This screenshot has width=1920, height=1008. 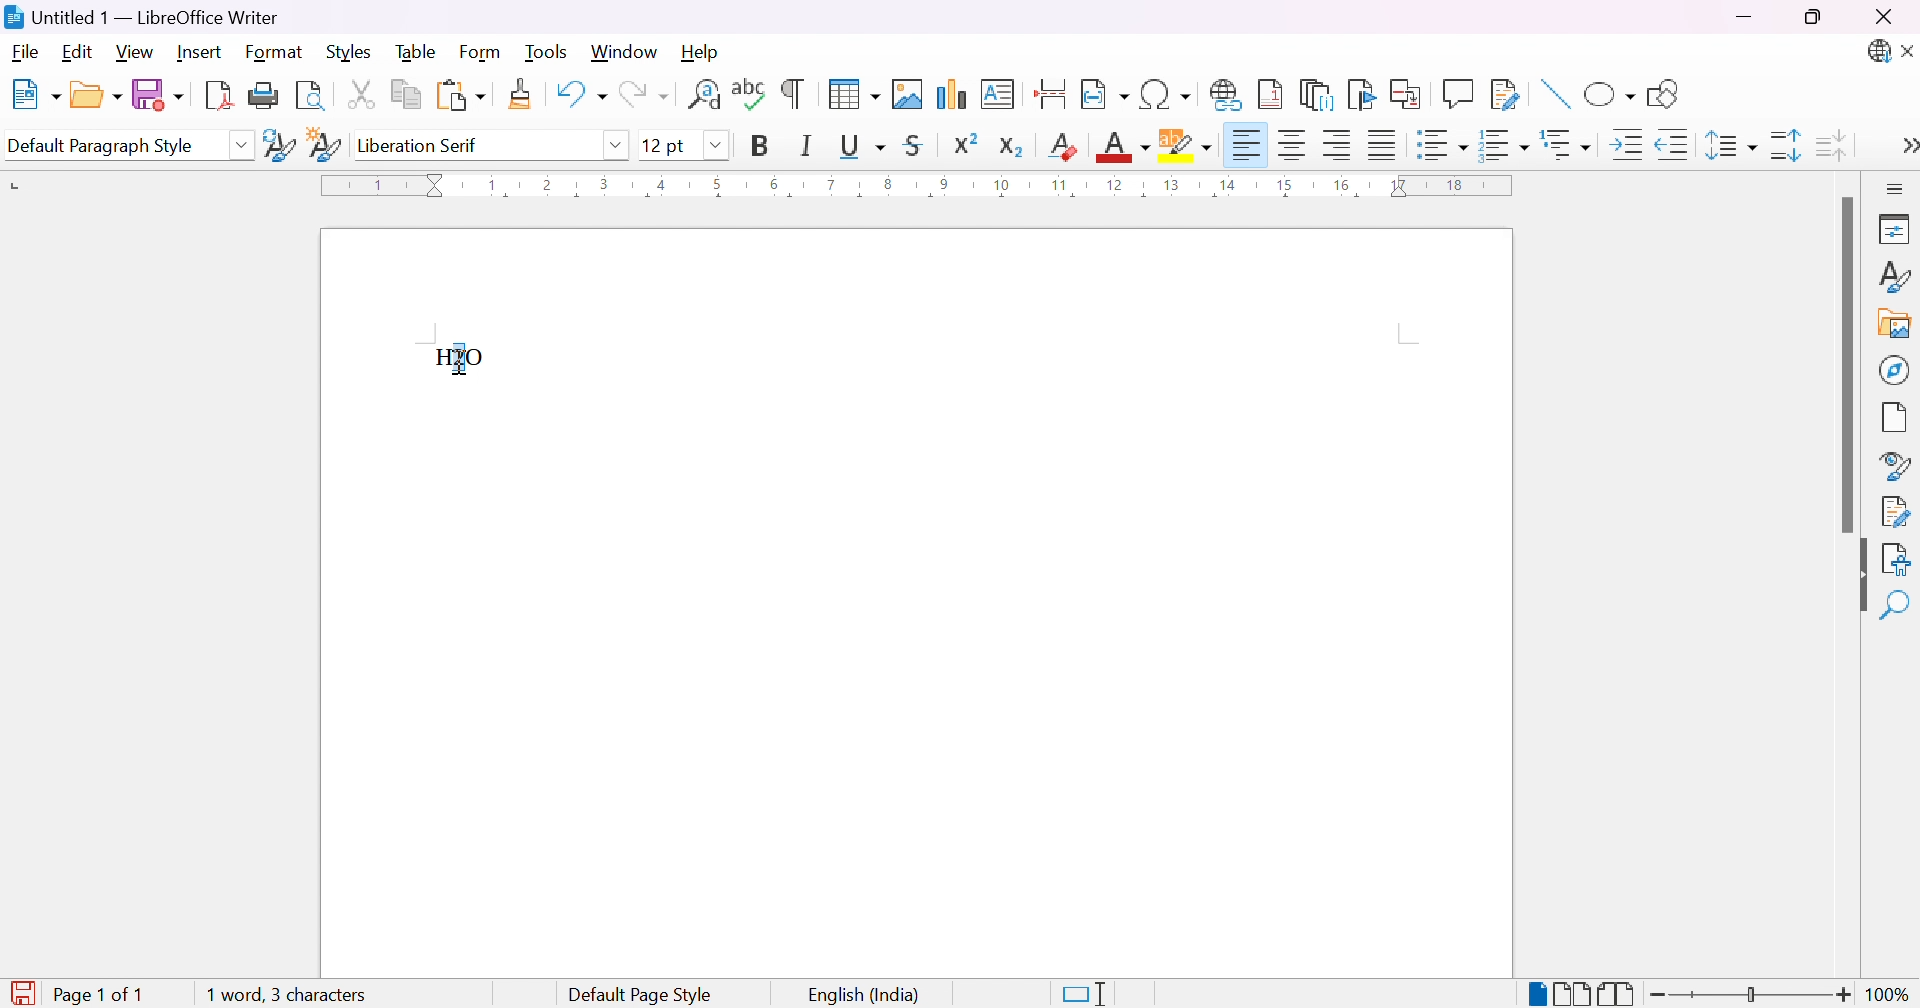 What do you see at coordinates (417, 50) in the screenshot?
I see `Table` at bounding box center [417, 50].